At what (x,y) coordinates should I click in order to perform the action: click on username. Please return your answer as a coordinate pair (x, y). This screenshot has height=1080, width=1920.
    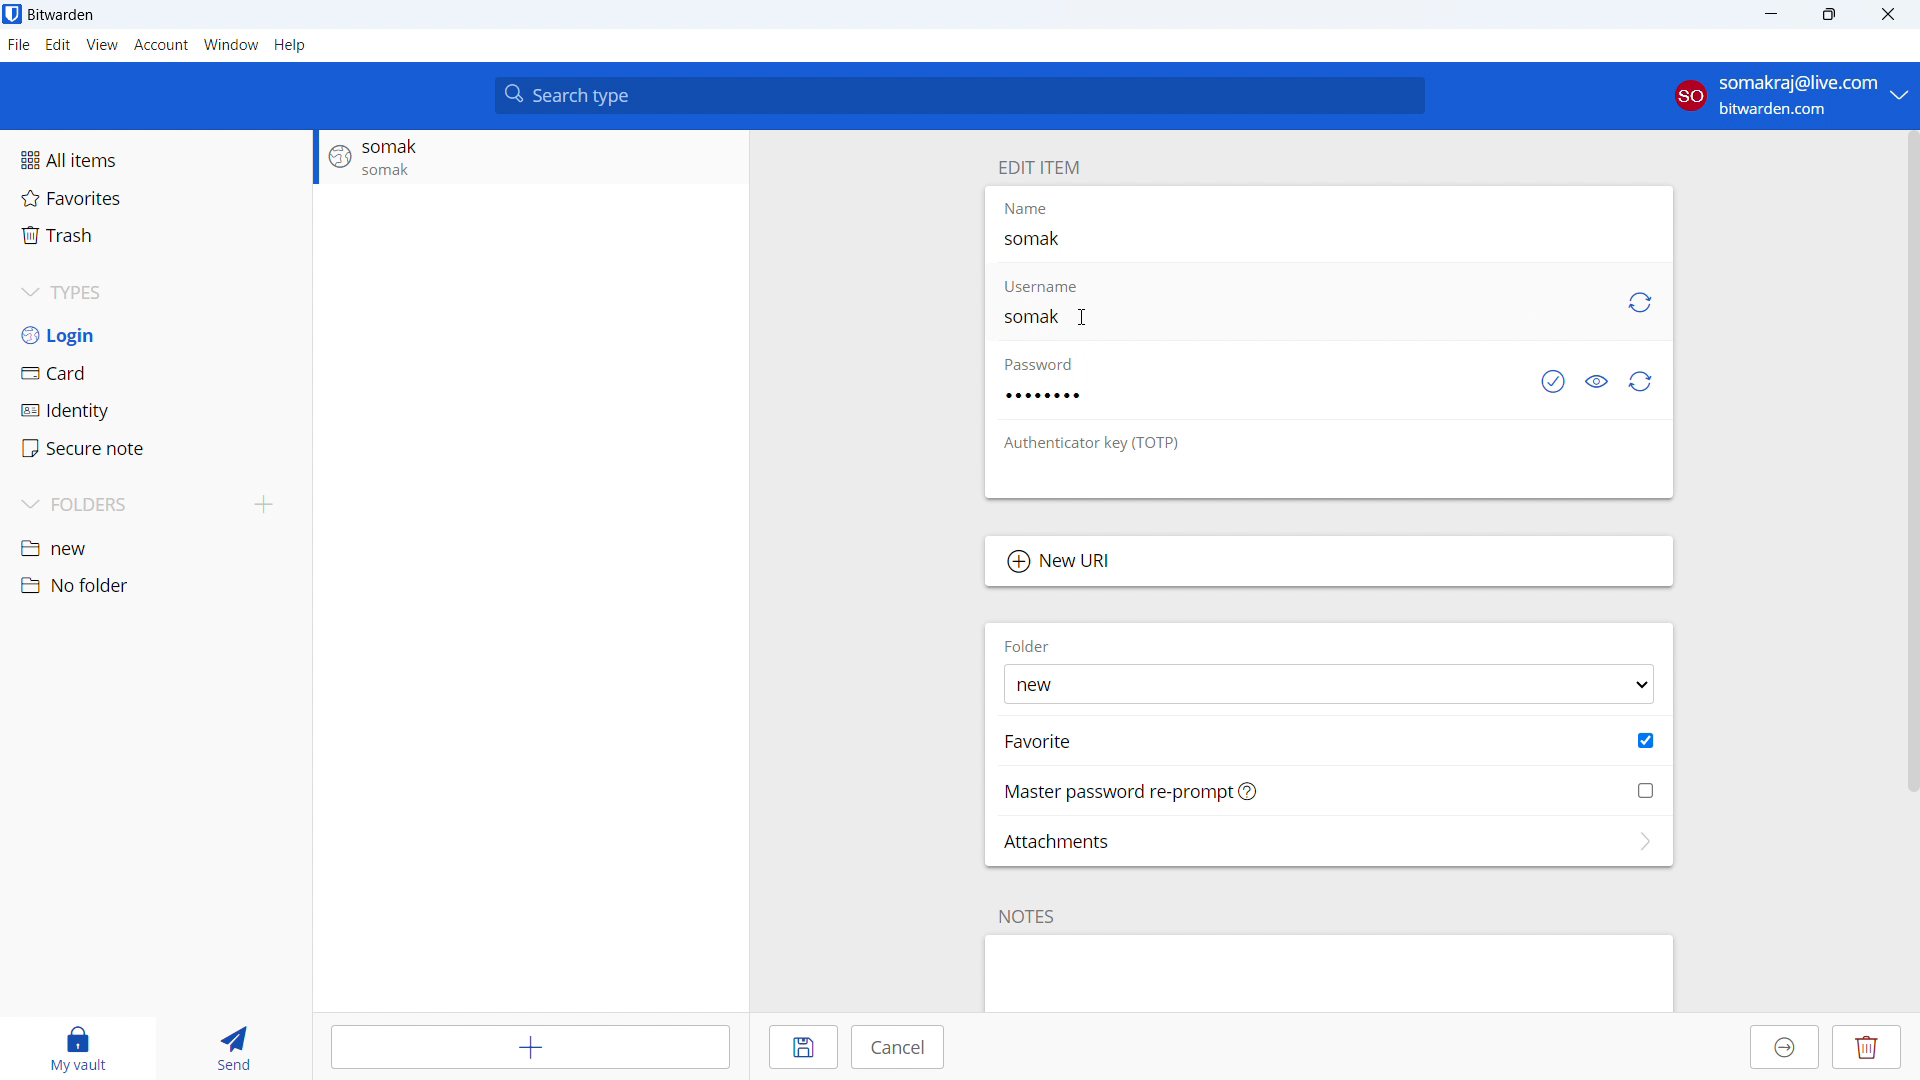
    Looking at the image, I should click on (1048, 283).